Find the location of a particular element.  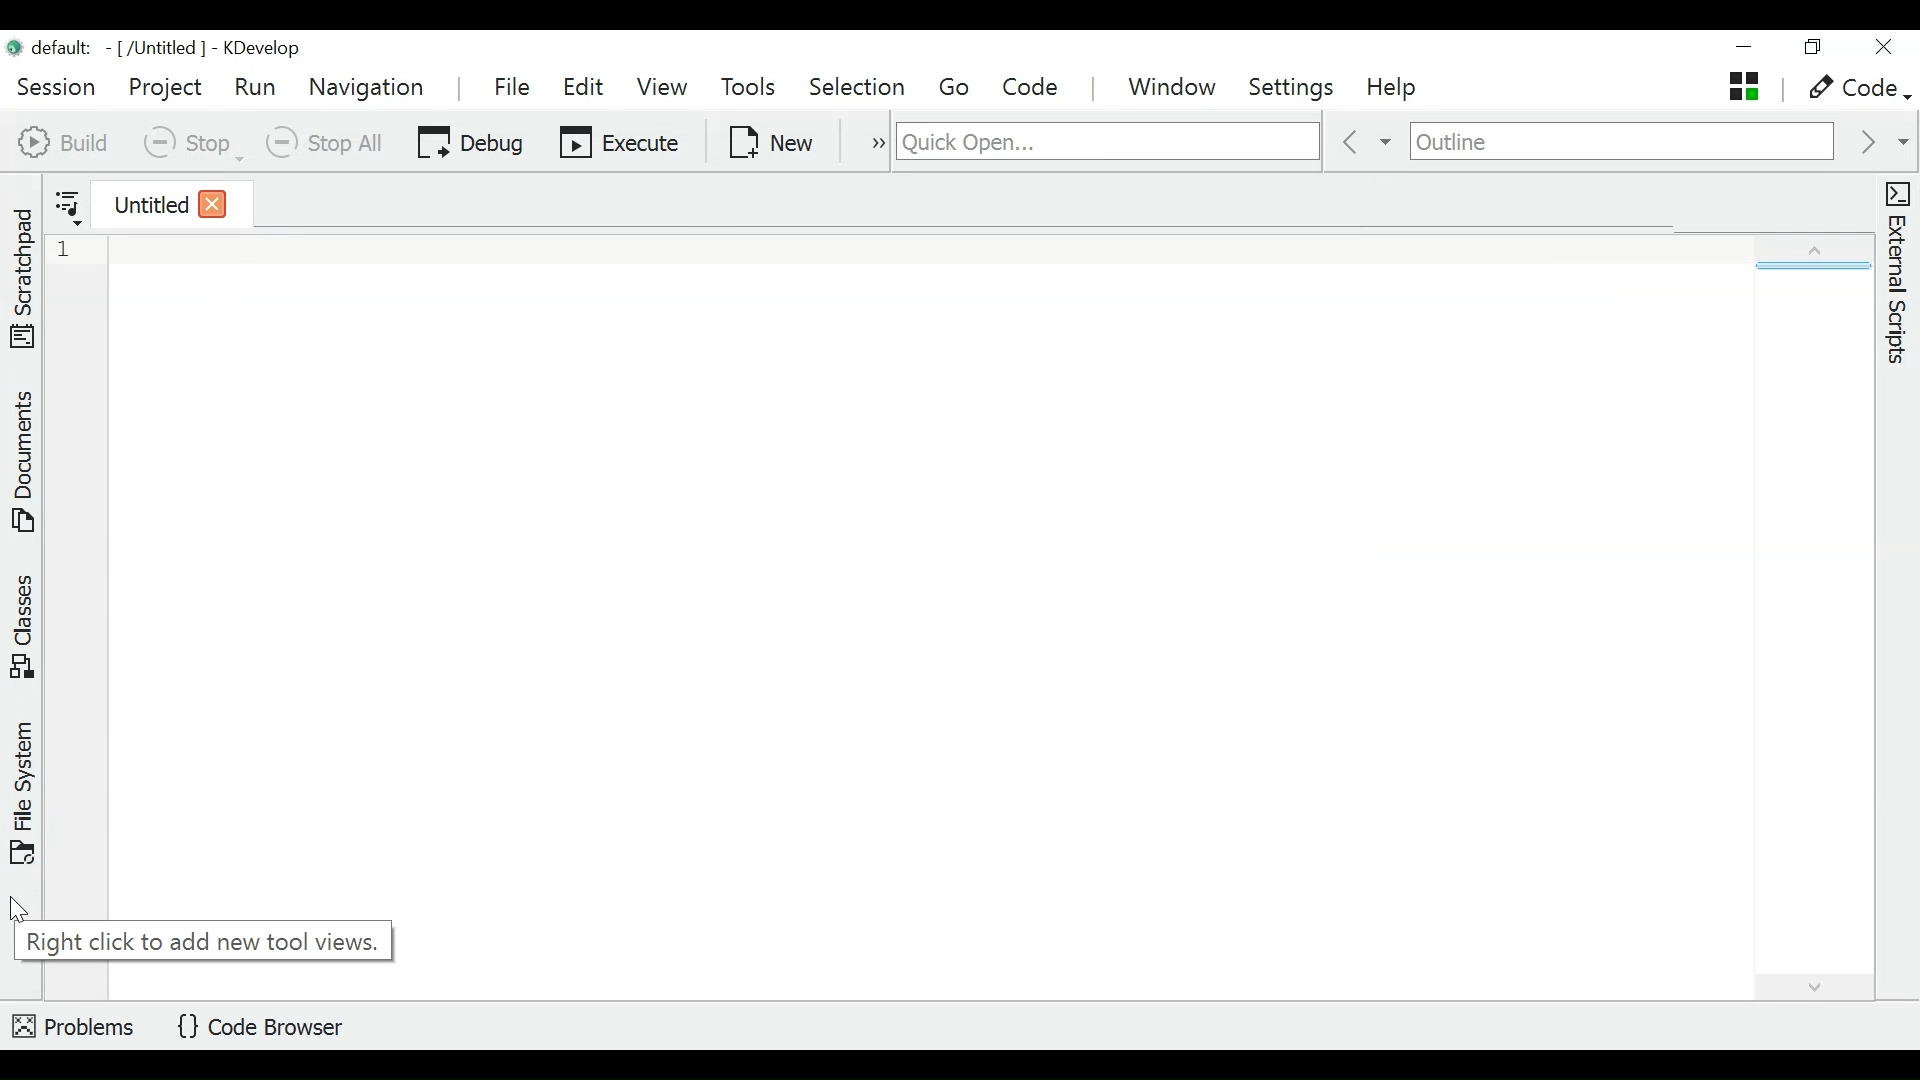

Edit is located at coordinates (583, 86).